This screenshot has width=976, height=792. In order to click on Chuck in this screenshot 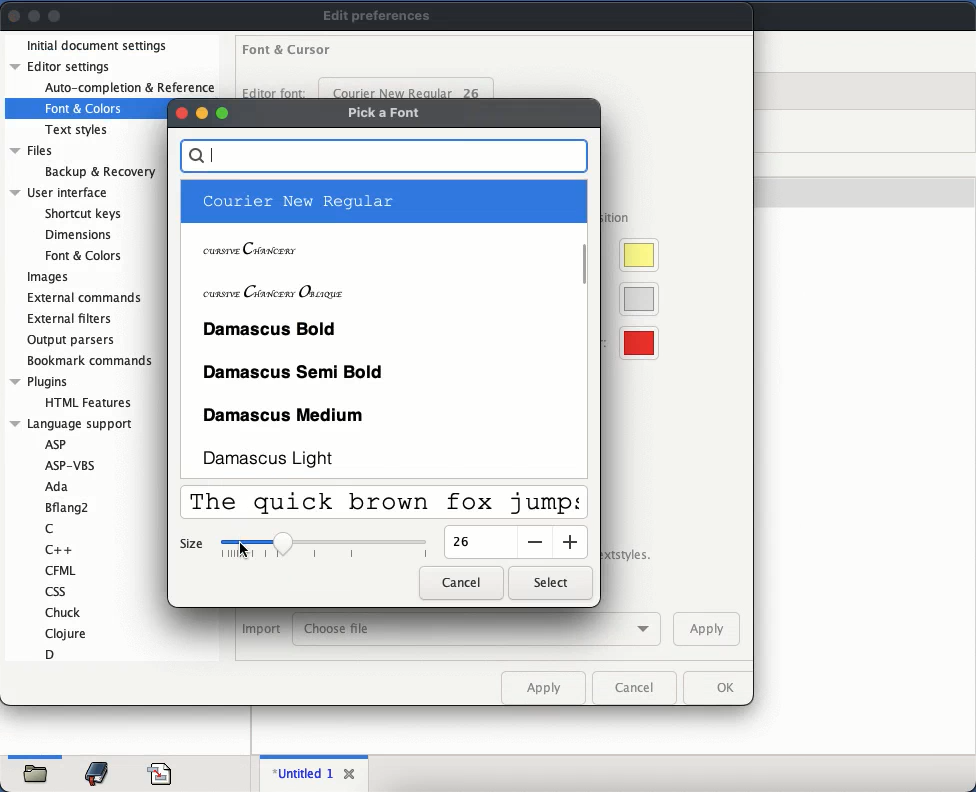, I will do `click(65, 612)`.